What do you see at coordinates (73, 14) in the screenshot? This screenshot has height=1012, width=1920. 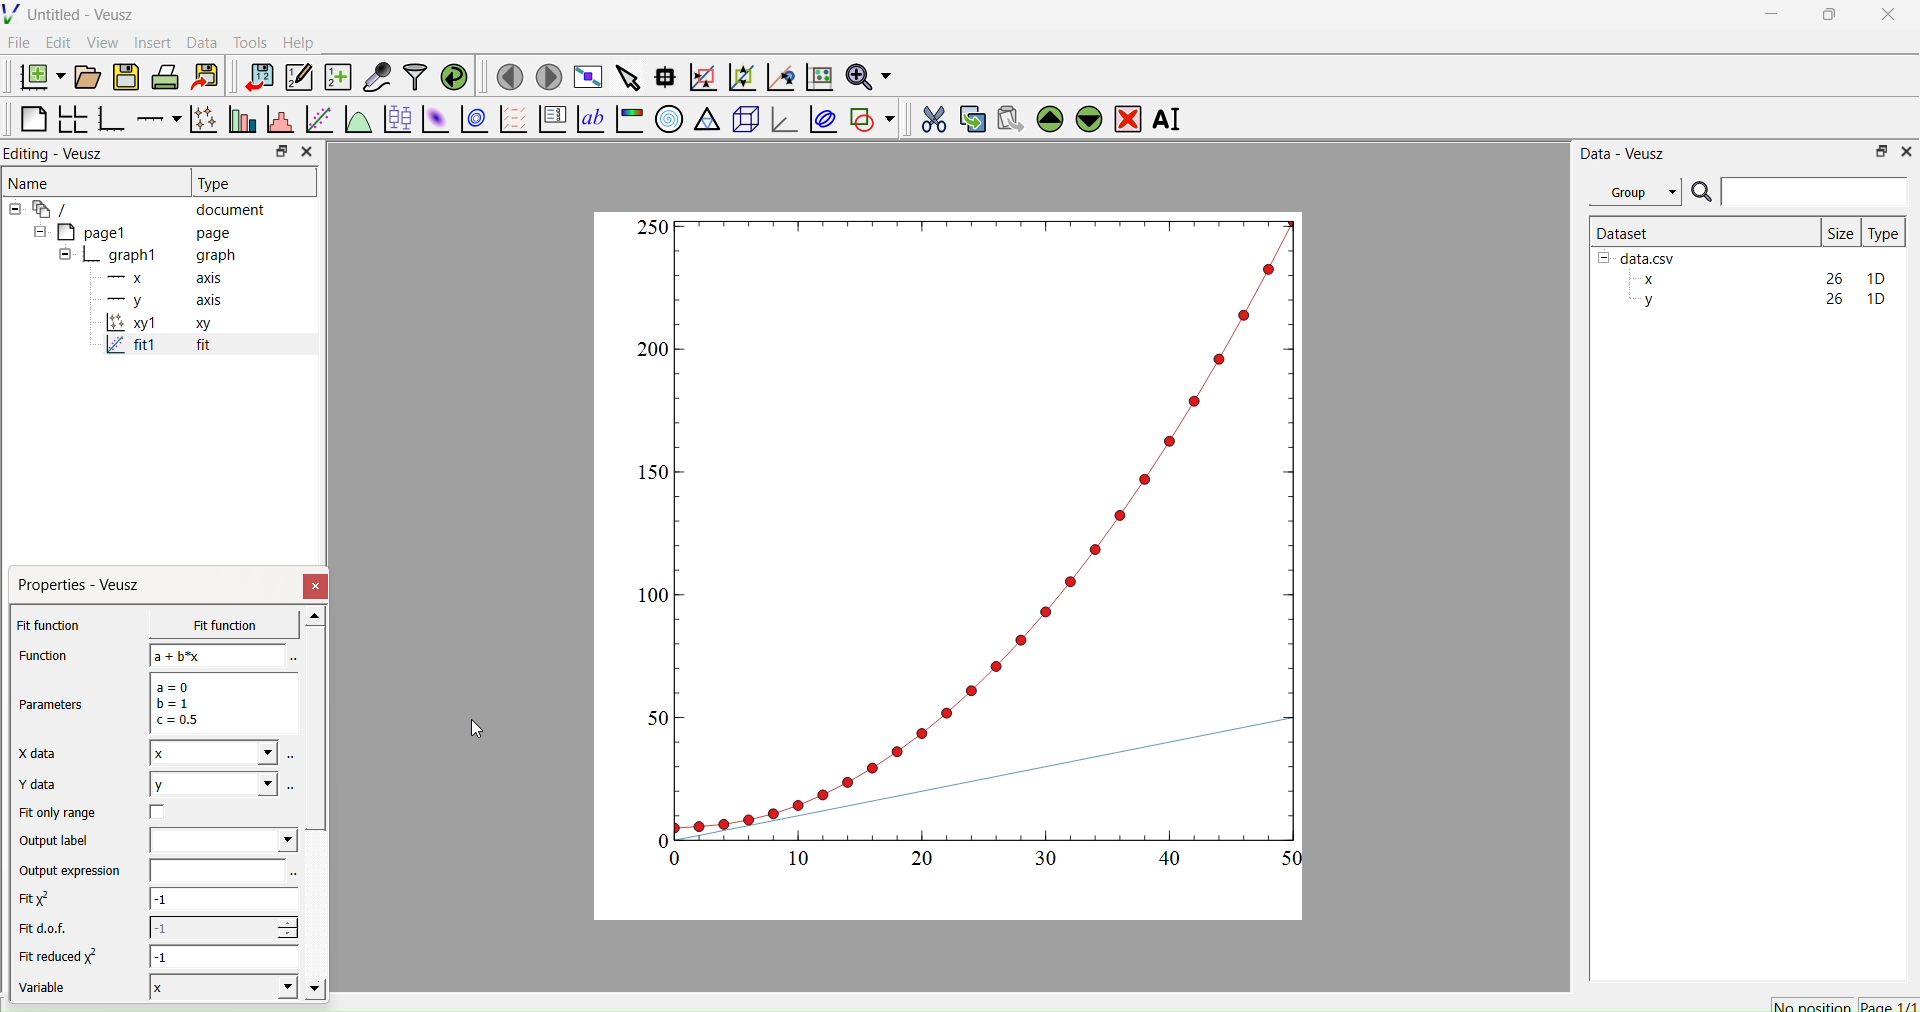 I see `Untitled - Veusz` at bounding box center [73, 14].